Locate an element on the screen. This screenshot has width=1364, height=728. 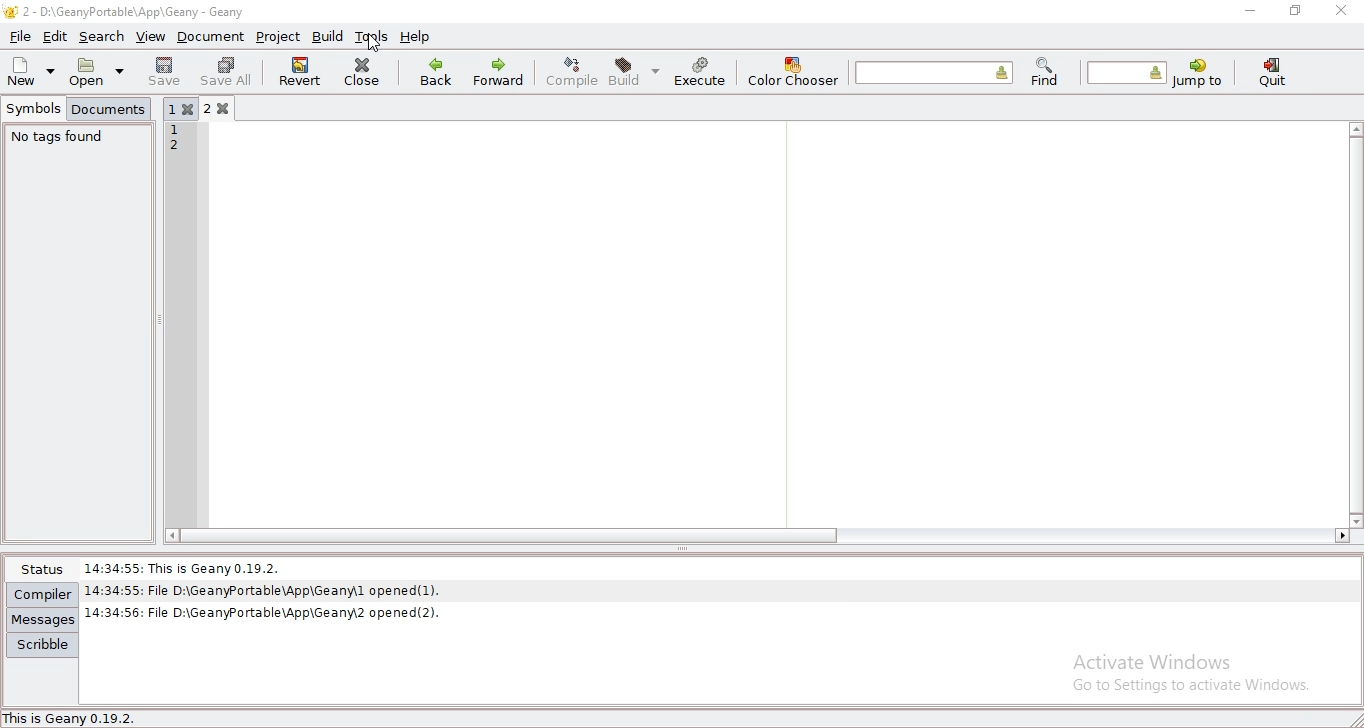
12 is located at coordinates (176, 142).